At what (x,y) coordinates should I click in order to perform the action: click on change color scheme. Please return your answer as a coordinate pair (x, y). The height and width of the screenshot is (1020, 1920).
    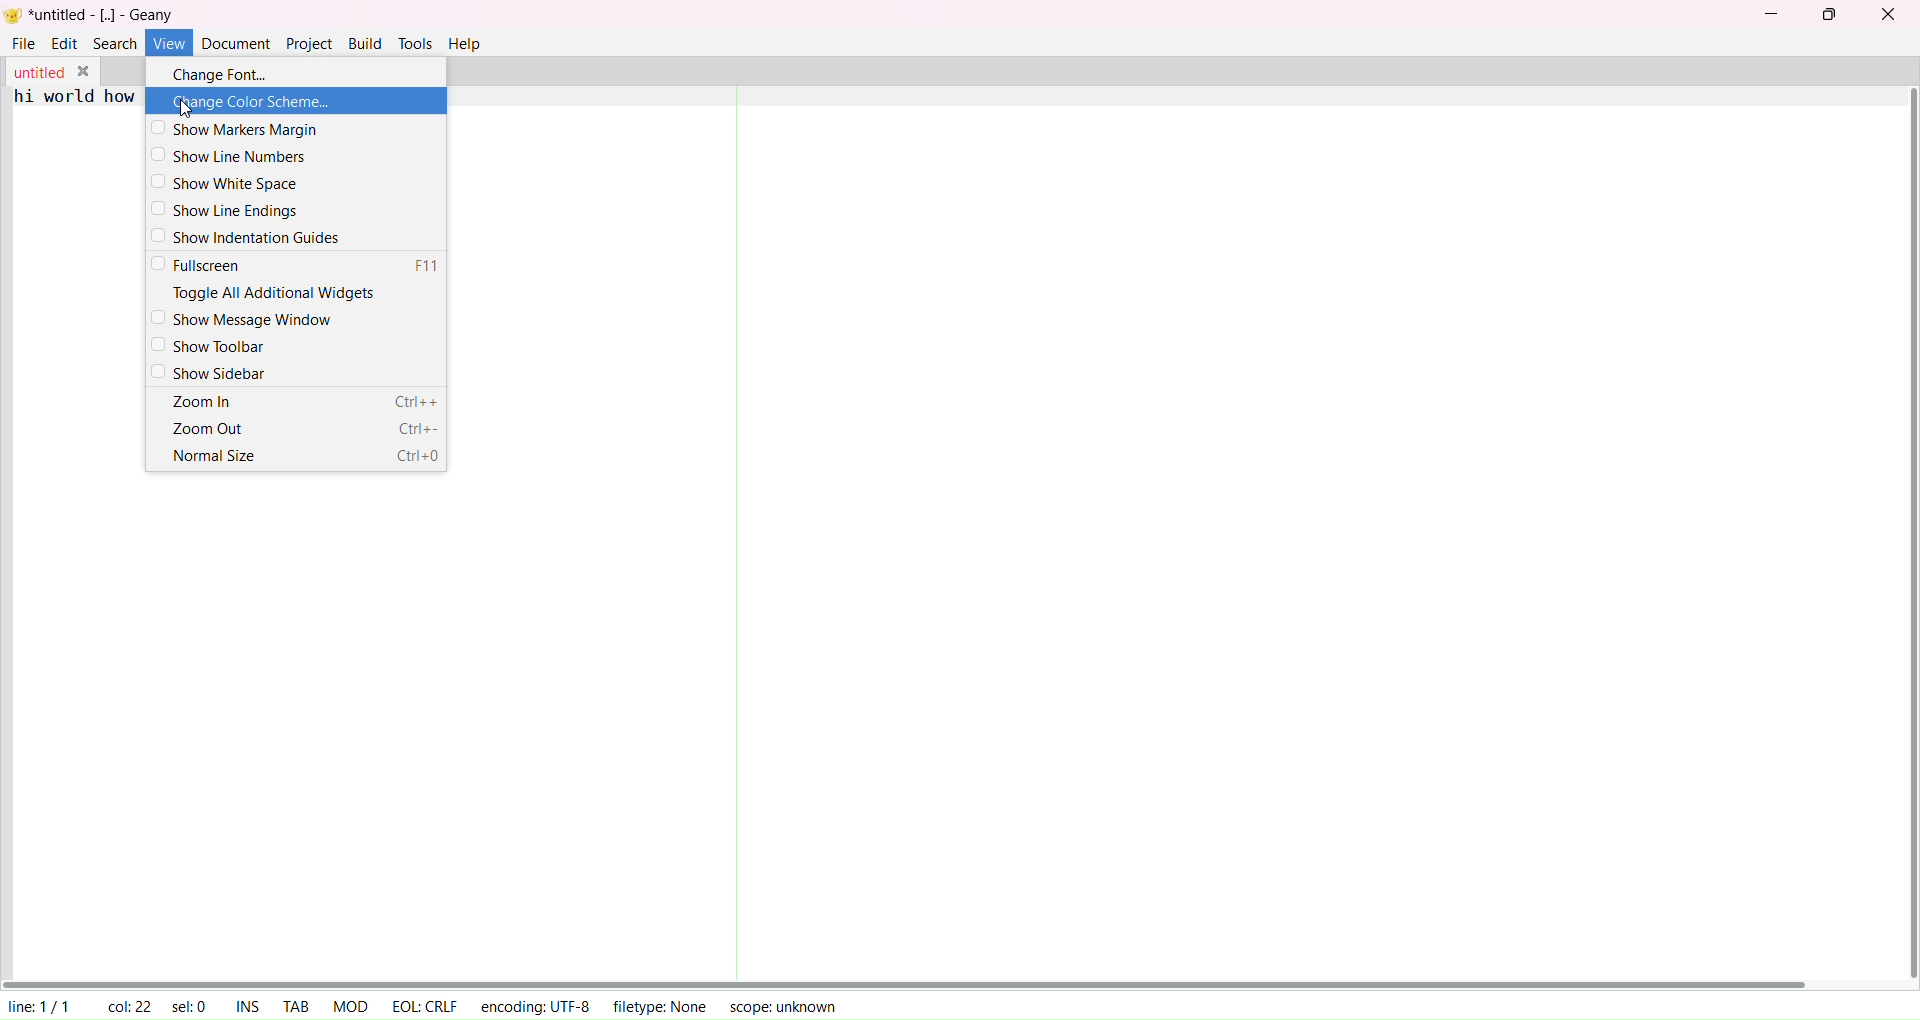
    Looking at the image, I should click on (252, 101).